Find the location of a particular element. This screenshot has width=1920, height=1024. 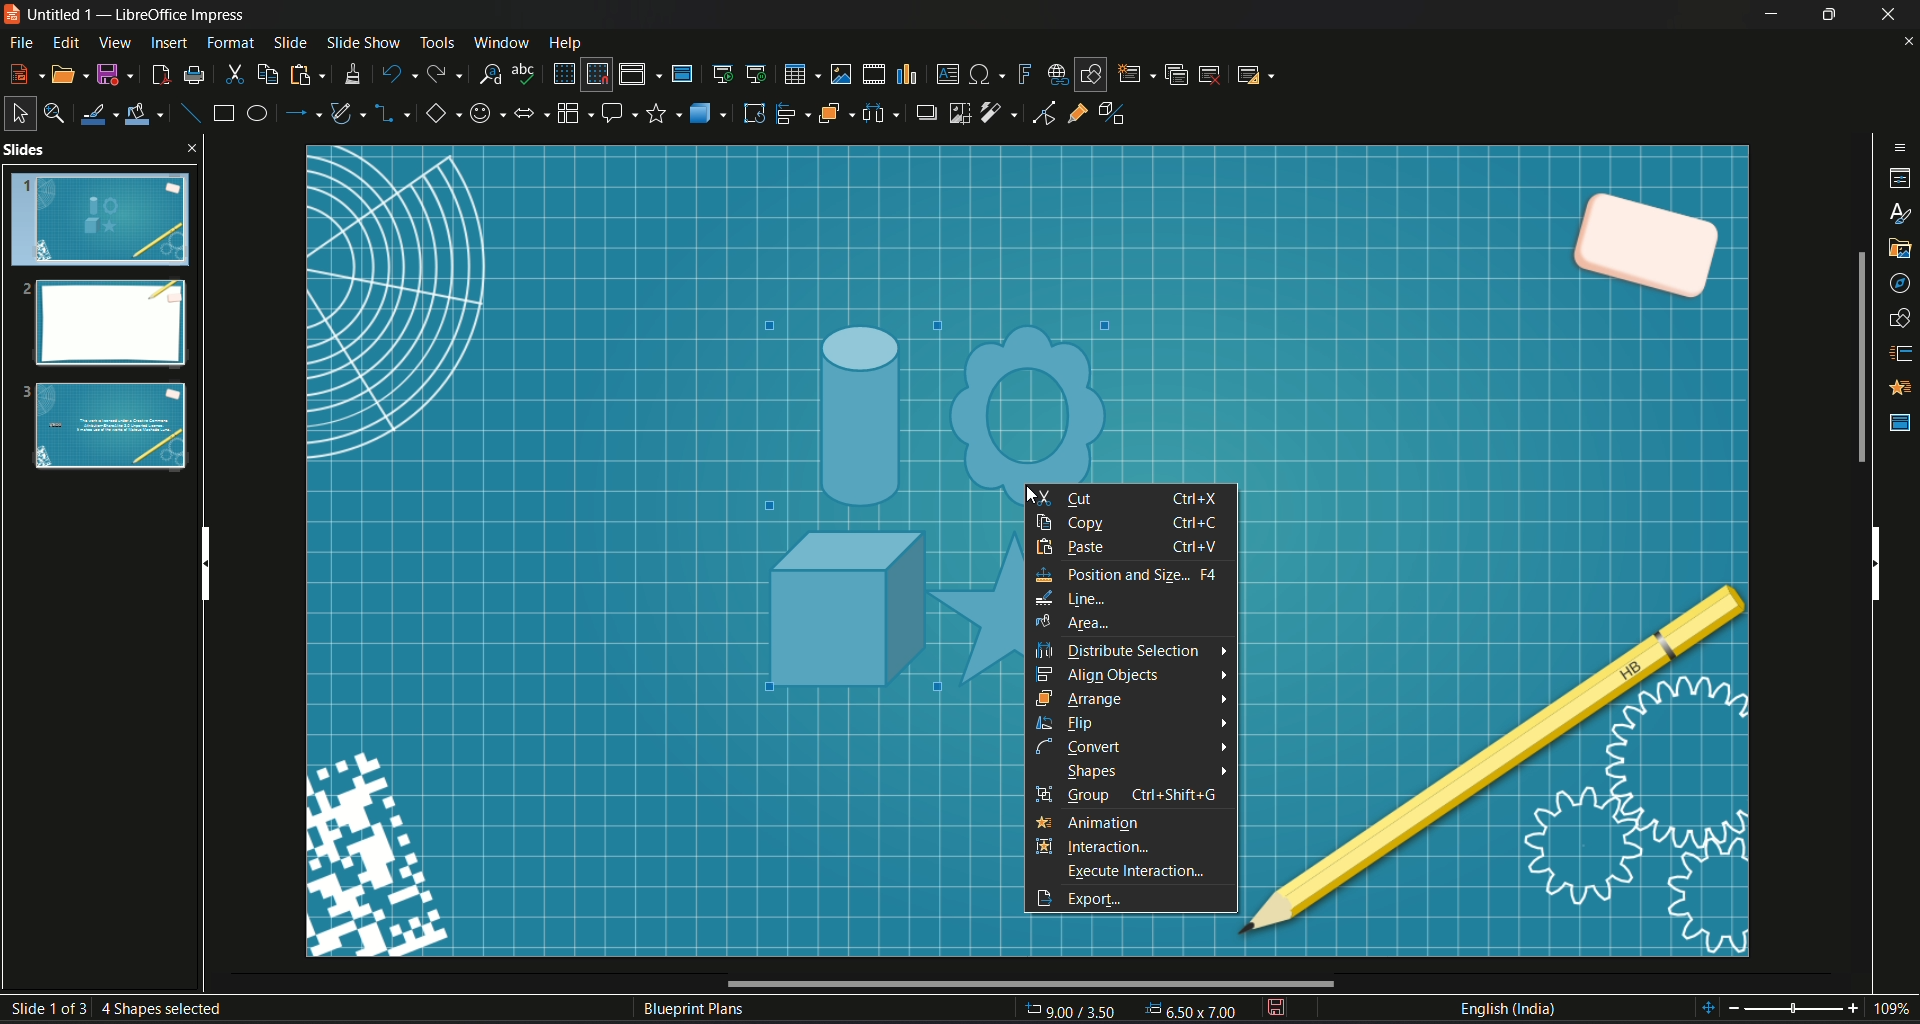

3D objects is located at coordinates (710, 112).